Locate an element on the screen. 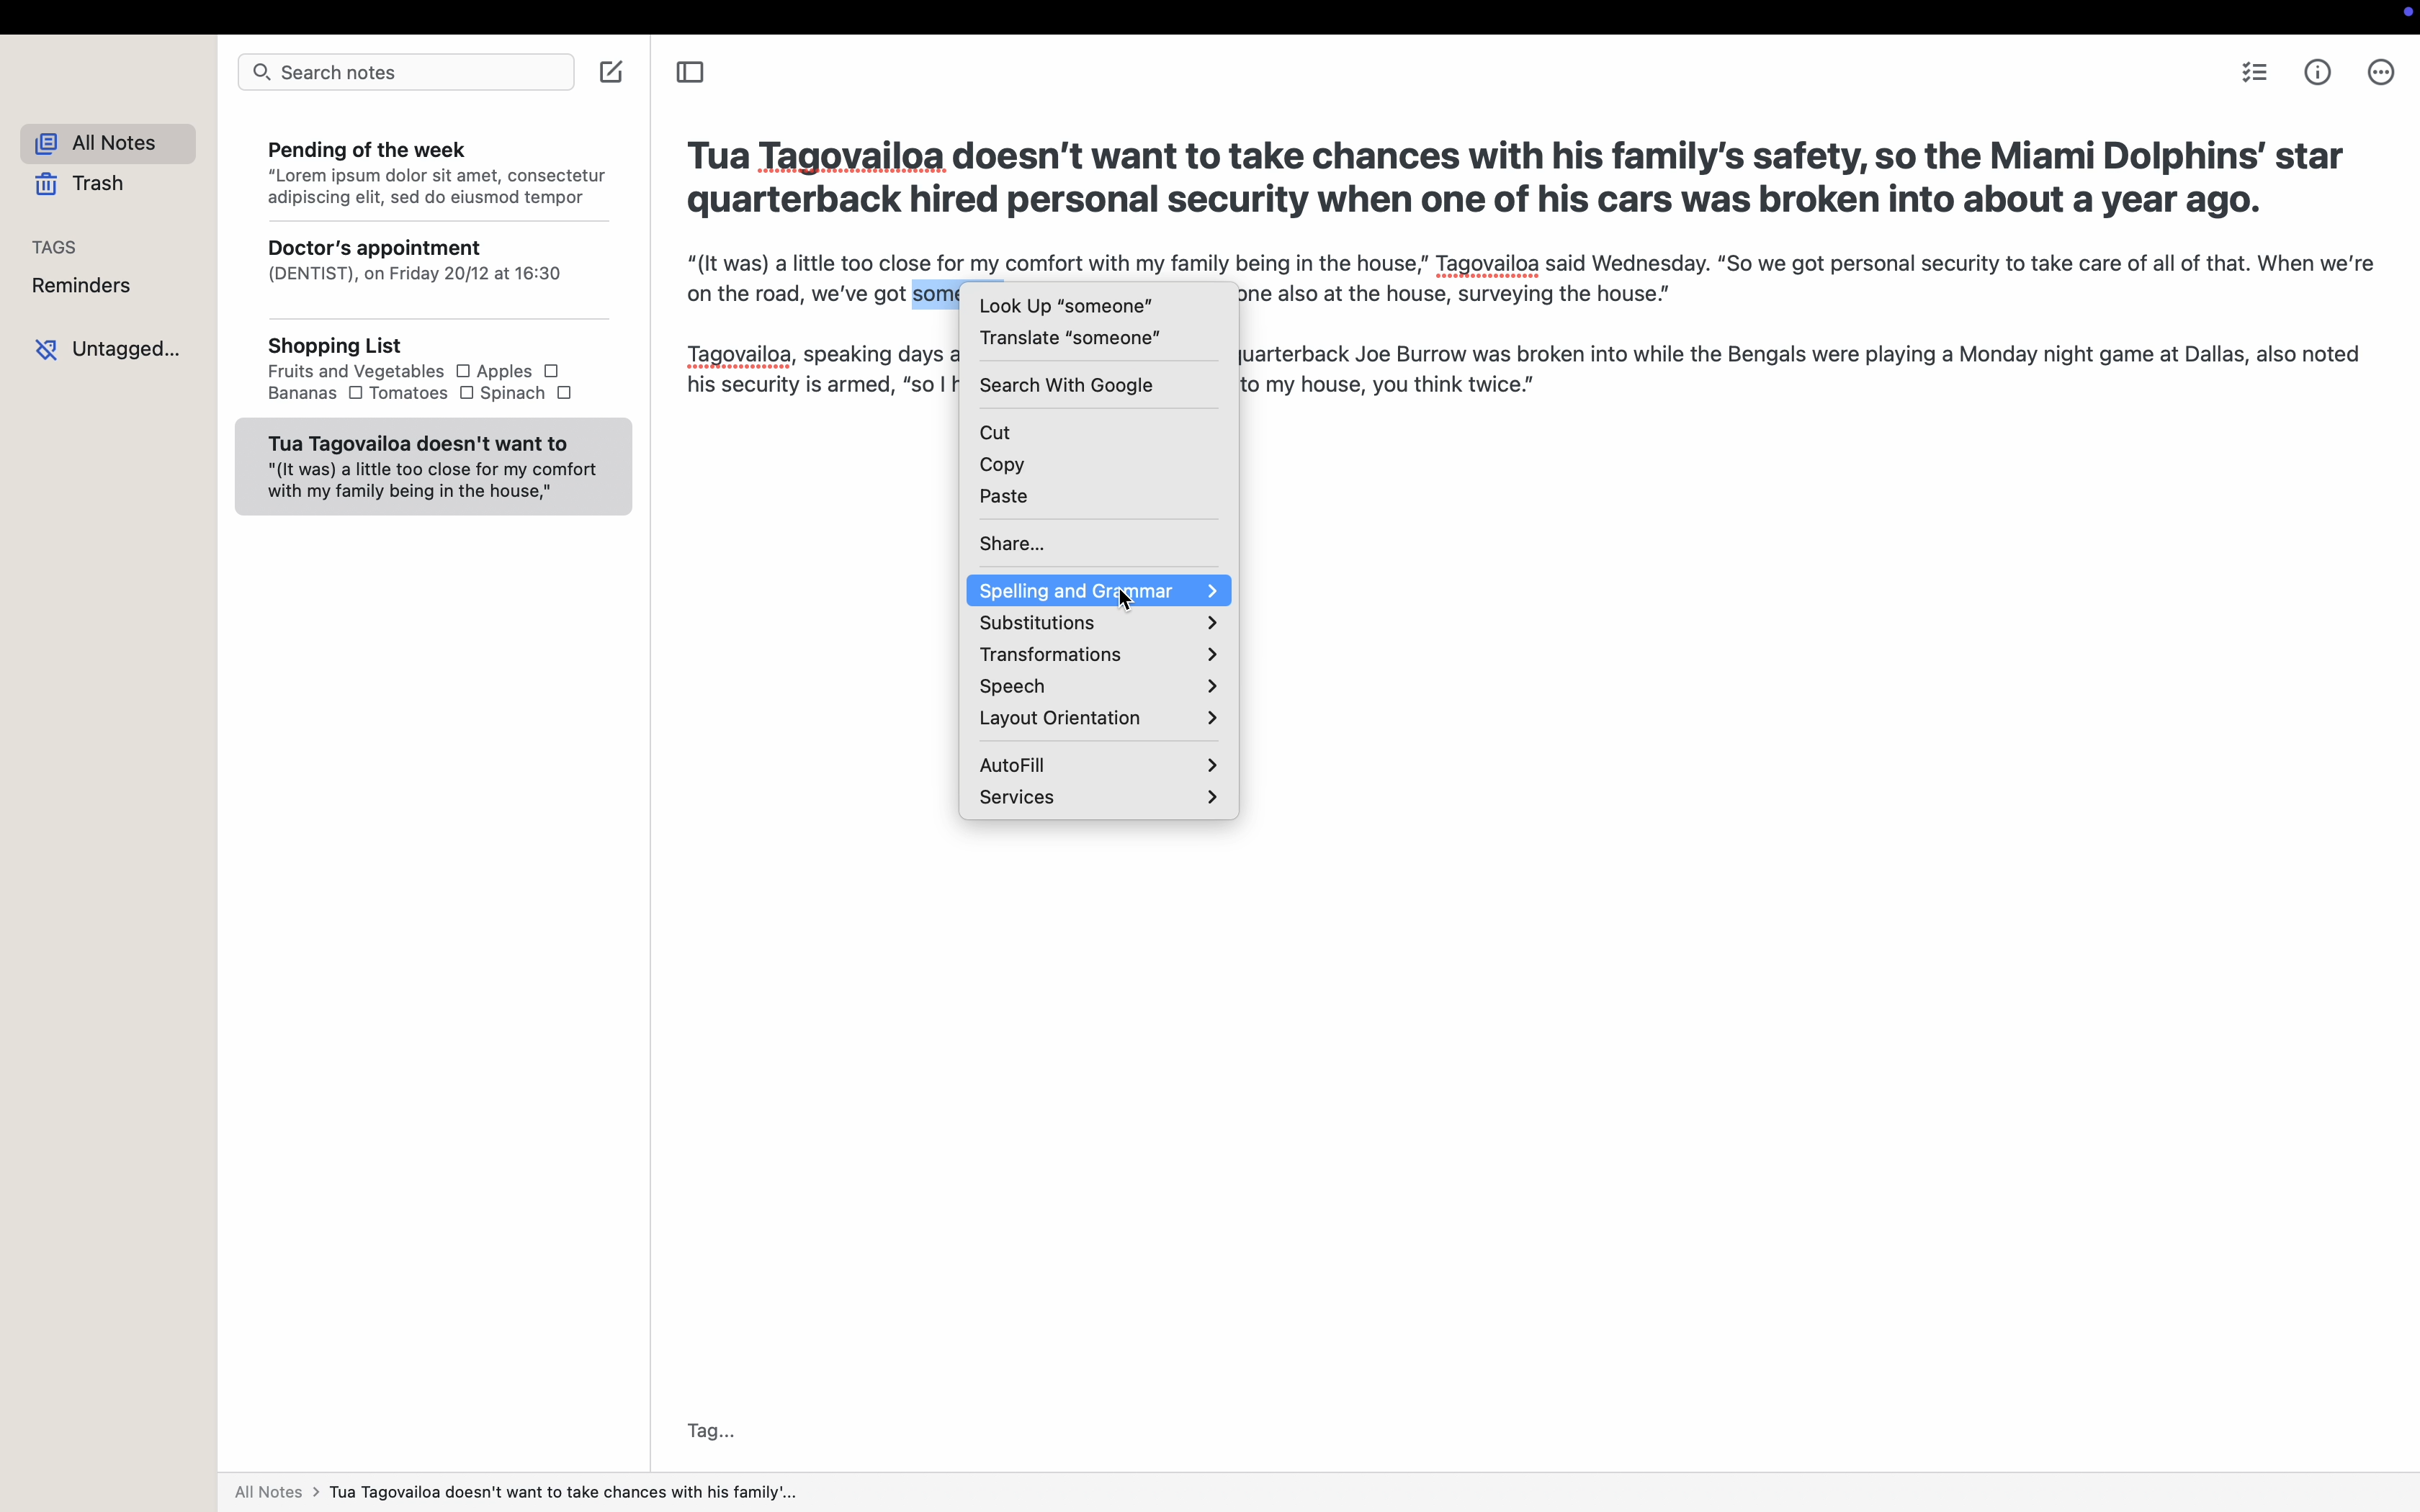  tags is located at coordinates (57, 245).